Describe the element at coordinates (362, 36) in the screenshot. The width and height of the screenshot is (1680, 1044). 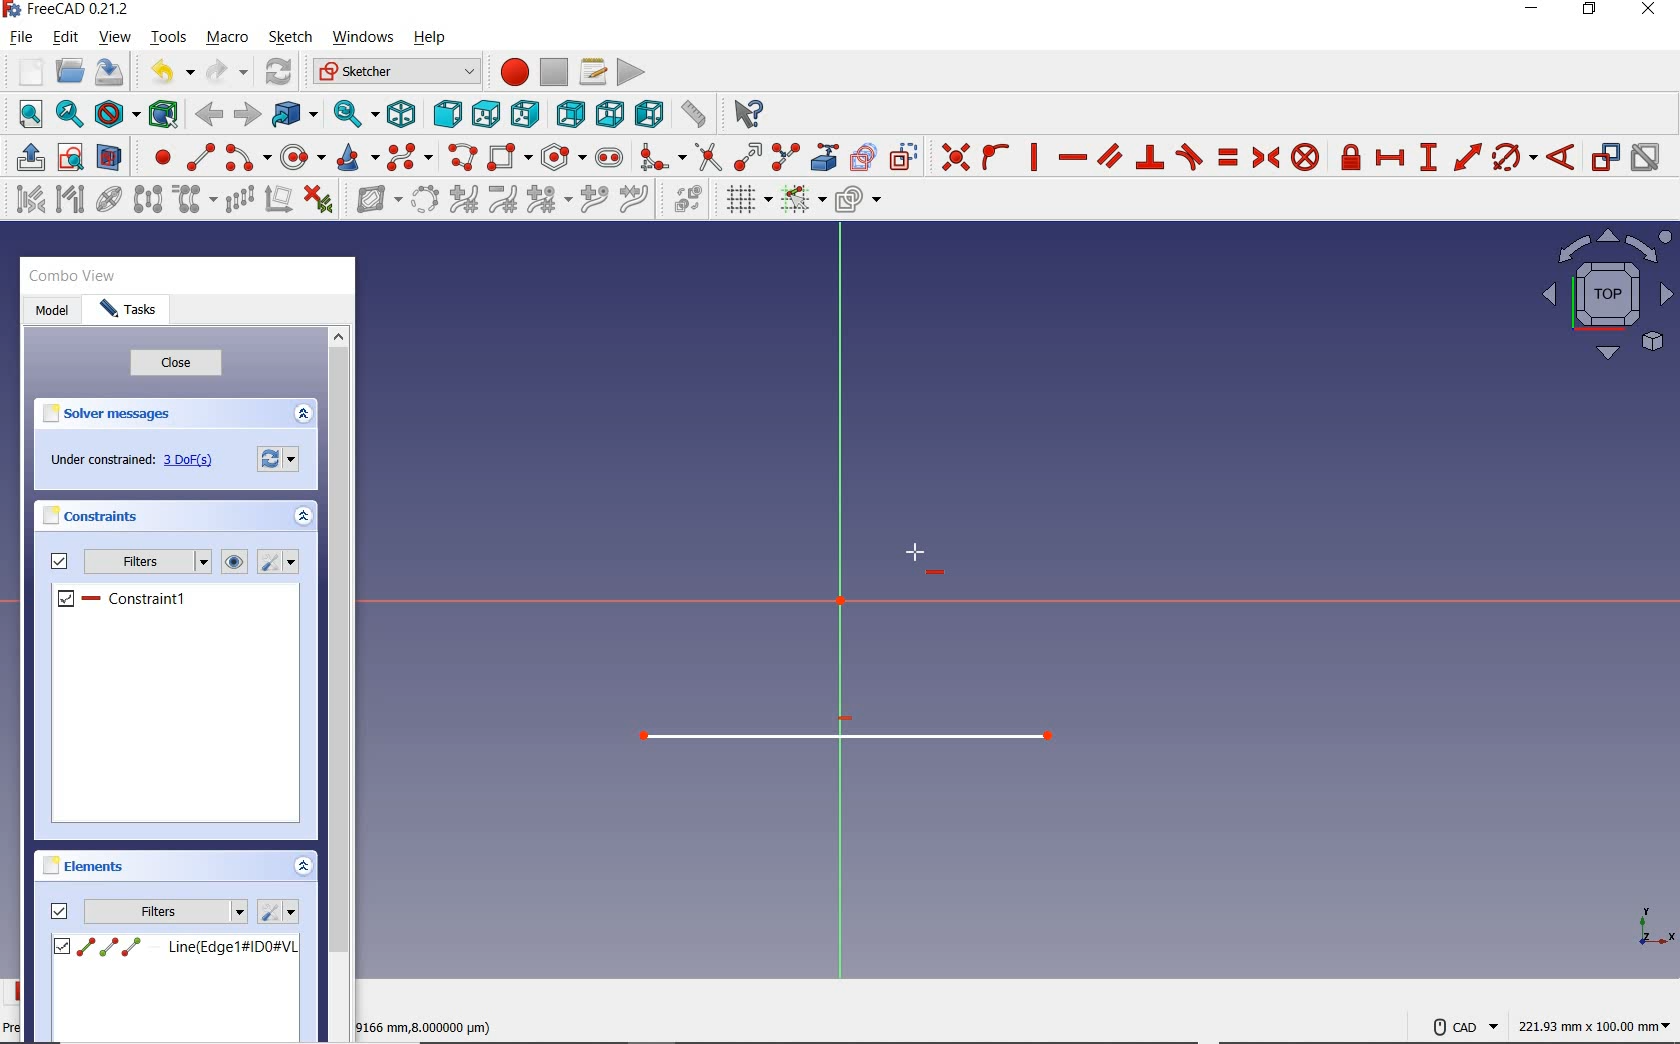
I see `WINDOWS` at that location.